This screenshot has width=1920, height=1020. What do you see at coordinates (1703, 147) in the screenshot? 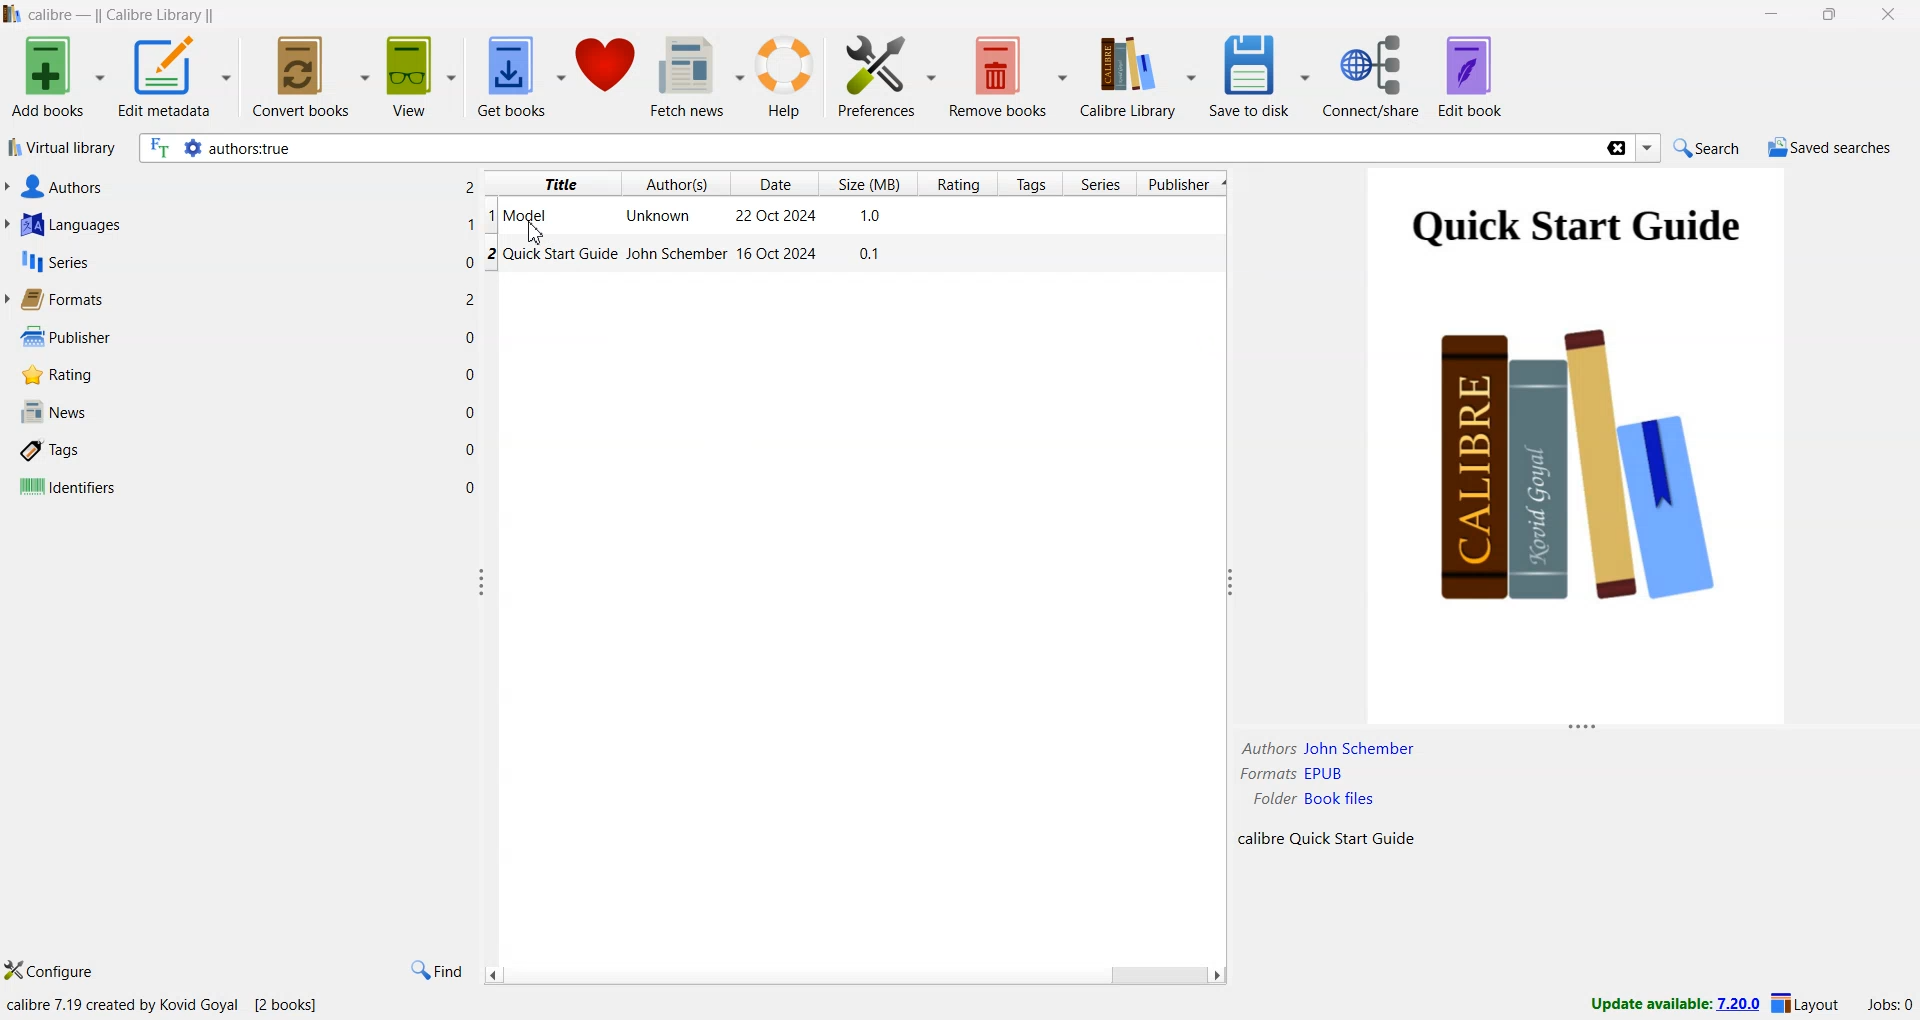
I see `search` at bounding box center [1703, 147].